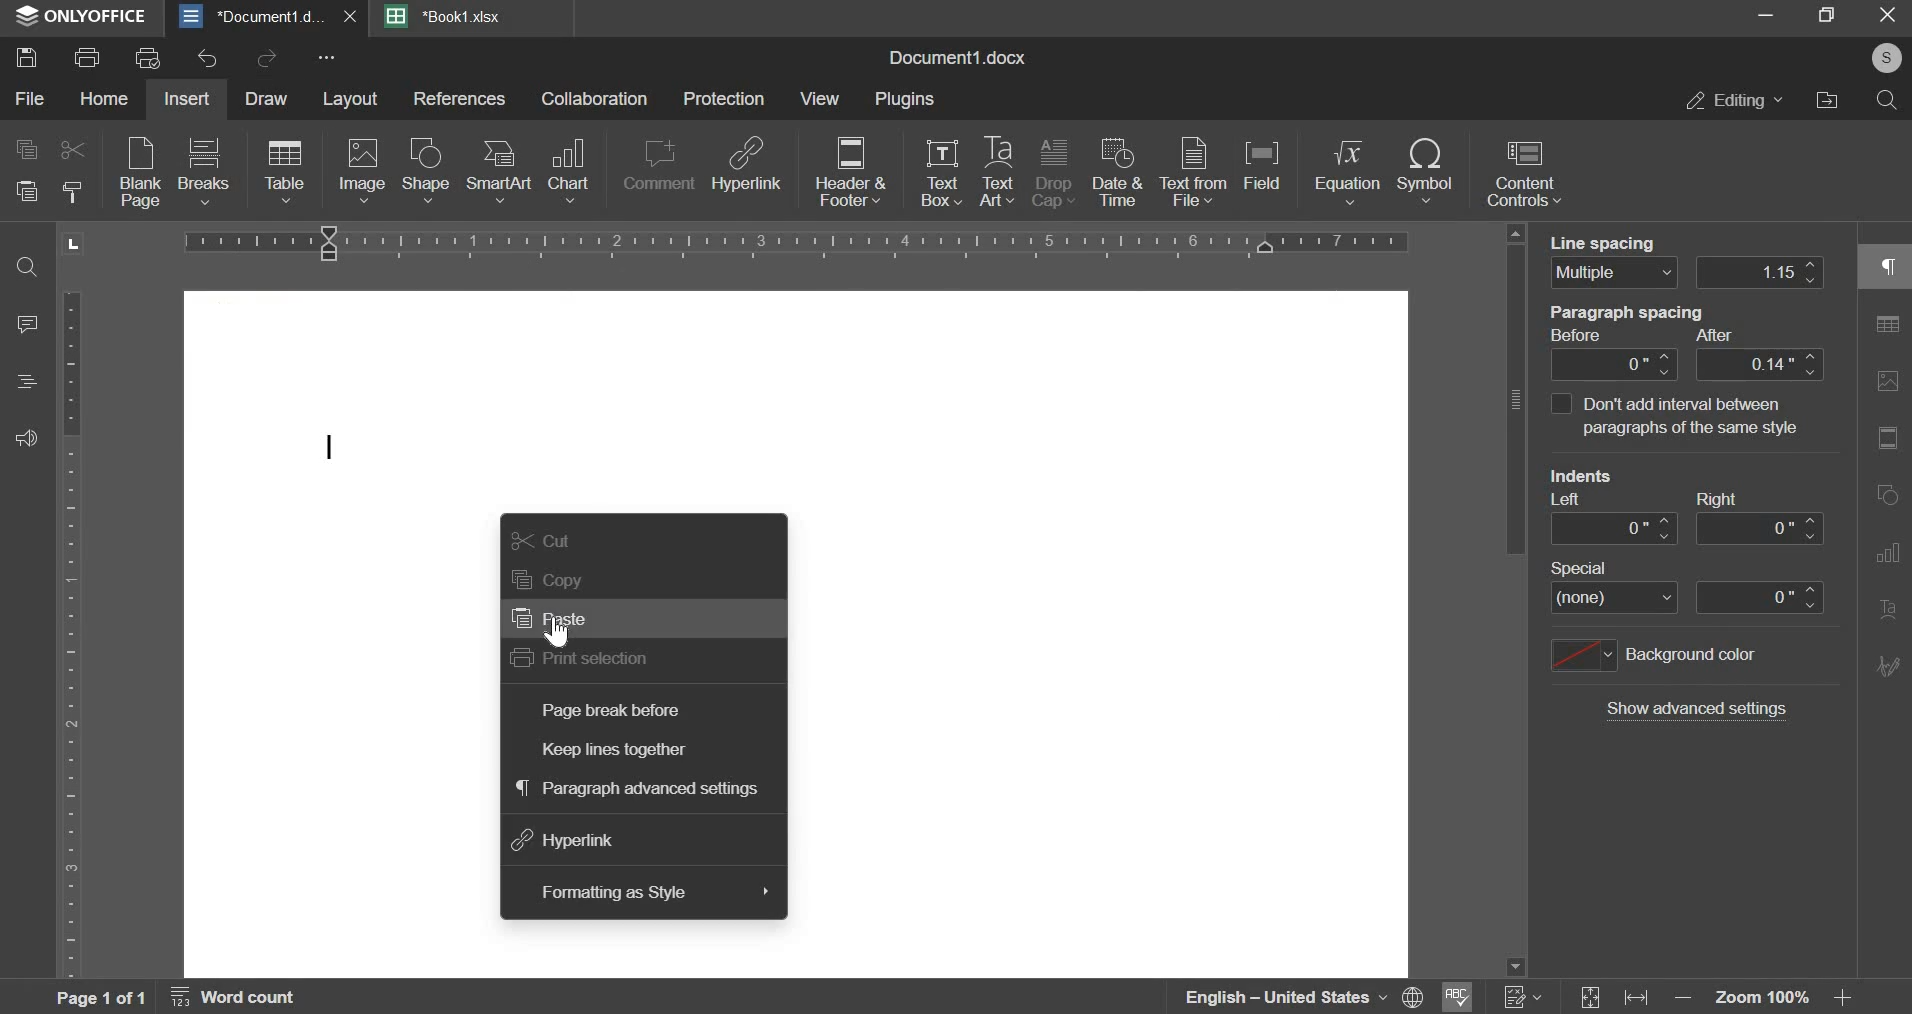 The width and height of the screenshot is (1912, 1014). I want to click on image, so click(362, 172).